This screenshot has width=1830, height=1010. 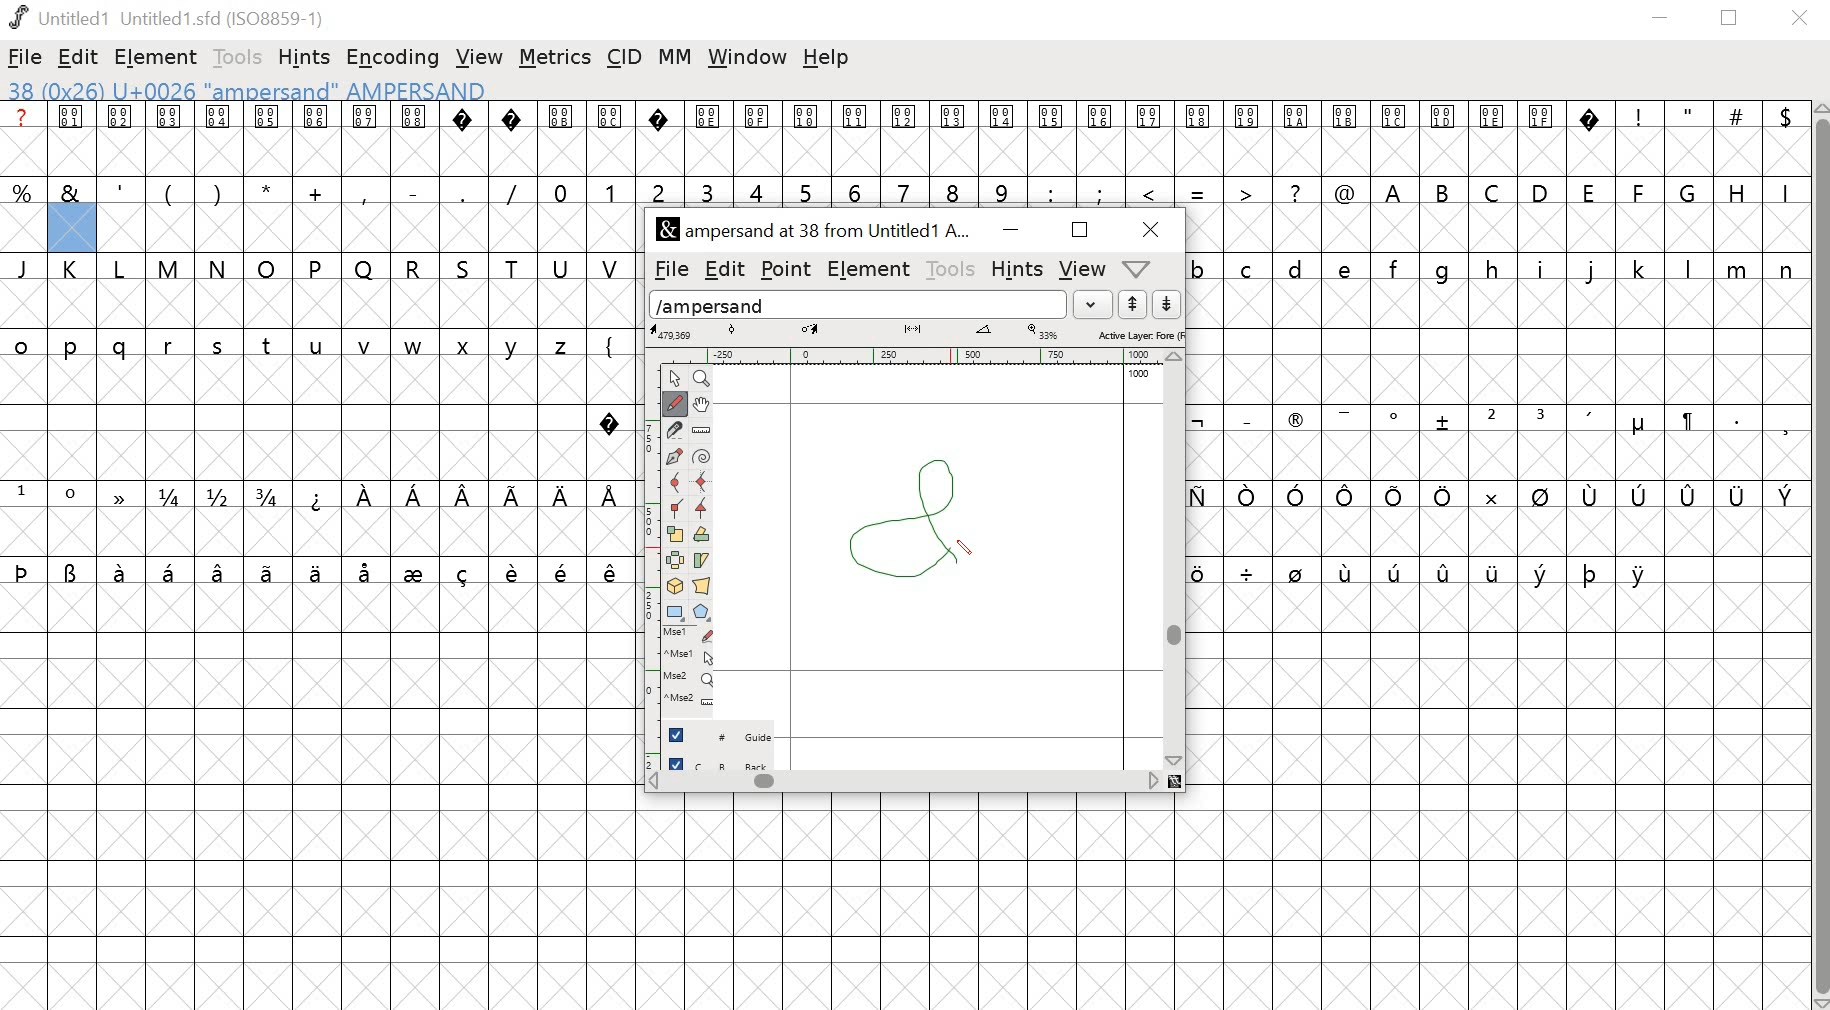 I want to click on 0, so click(x=562, y=190).